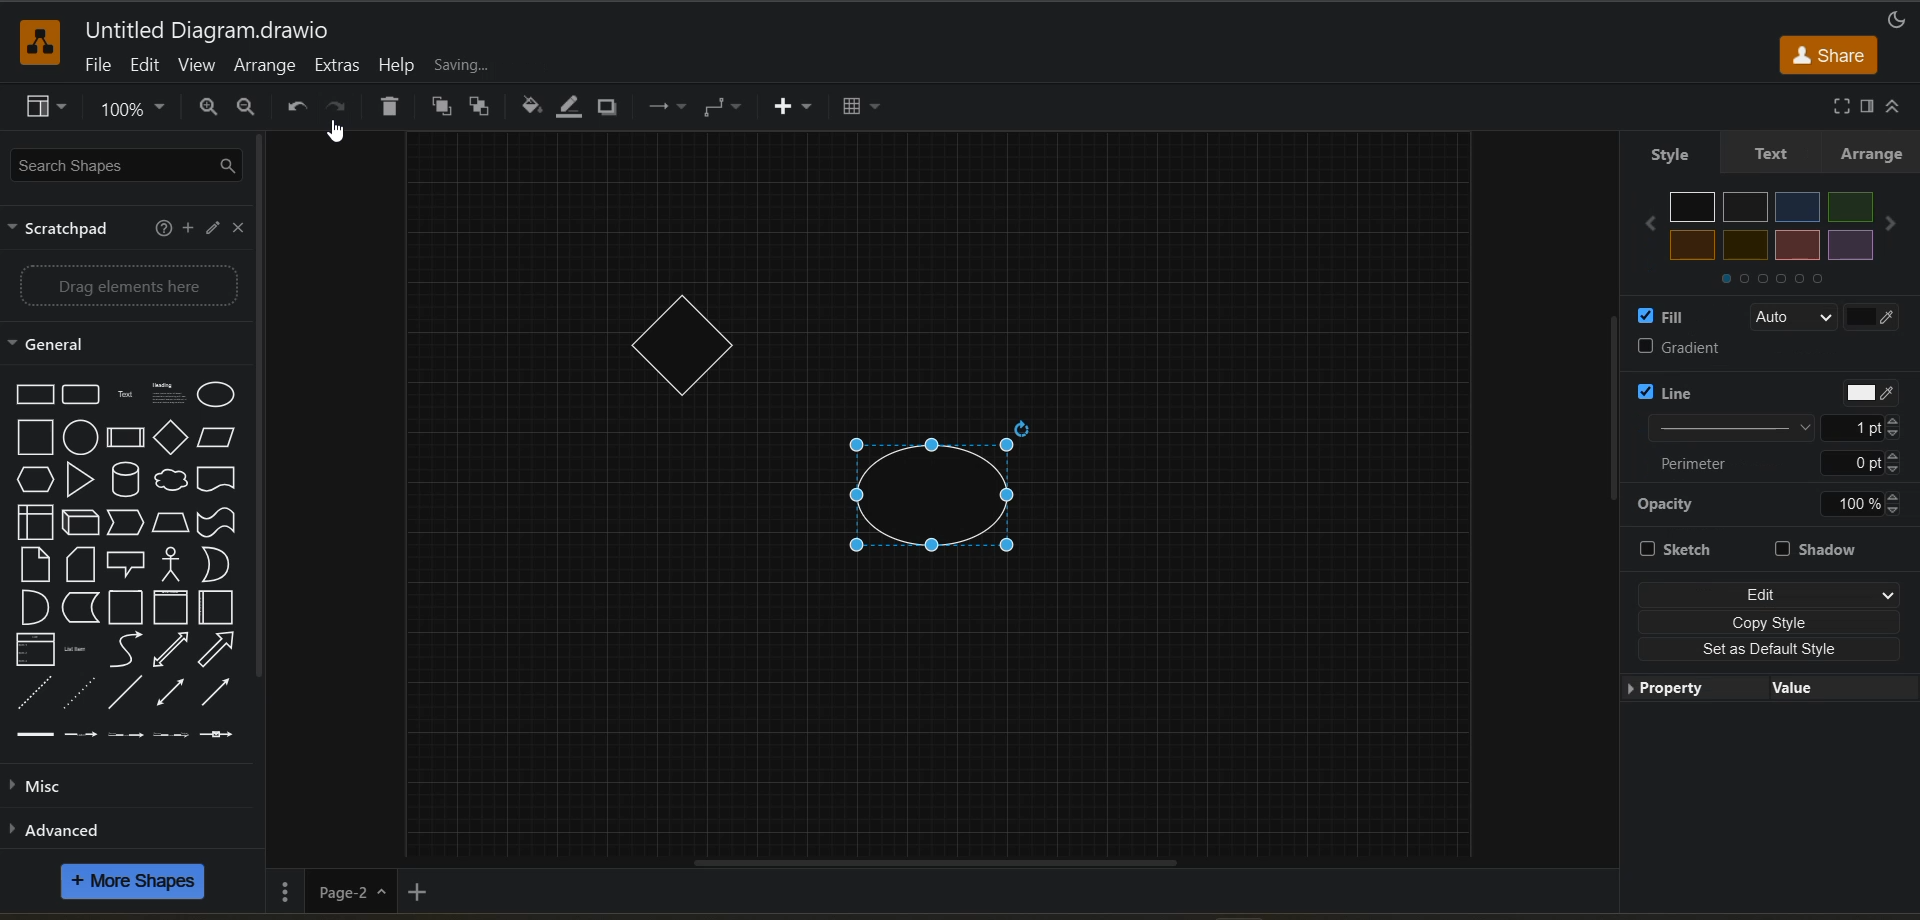  What do you see at coordinates (35, 438) in the screenshot?
I see `square` at bounding box center [35, 438].